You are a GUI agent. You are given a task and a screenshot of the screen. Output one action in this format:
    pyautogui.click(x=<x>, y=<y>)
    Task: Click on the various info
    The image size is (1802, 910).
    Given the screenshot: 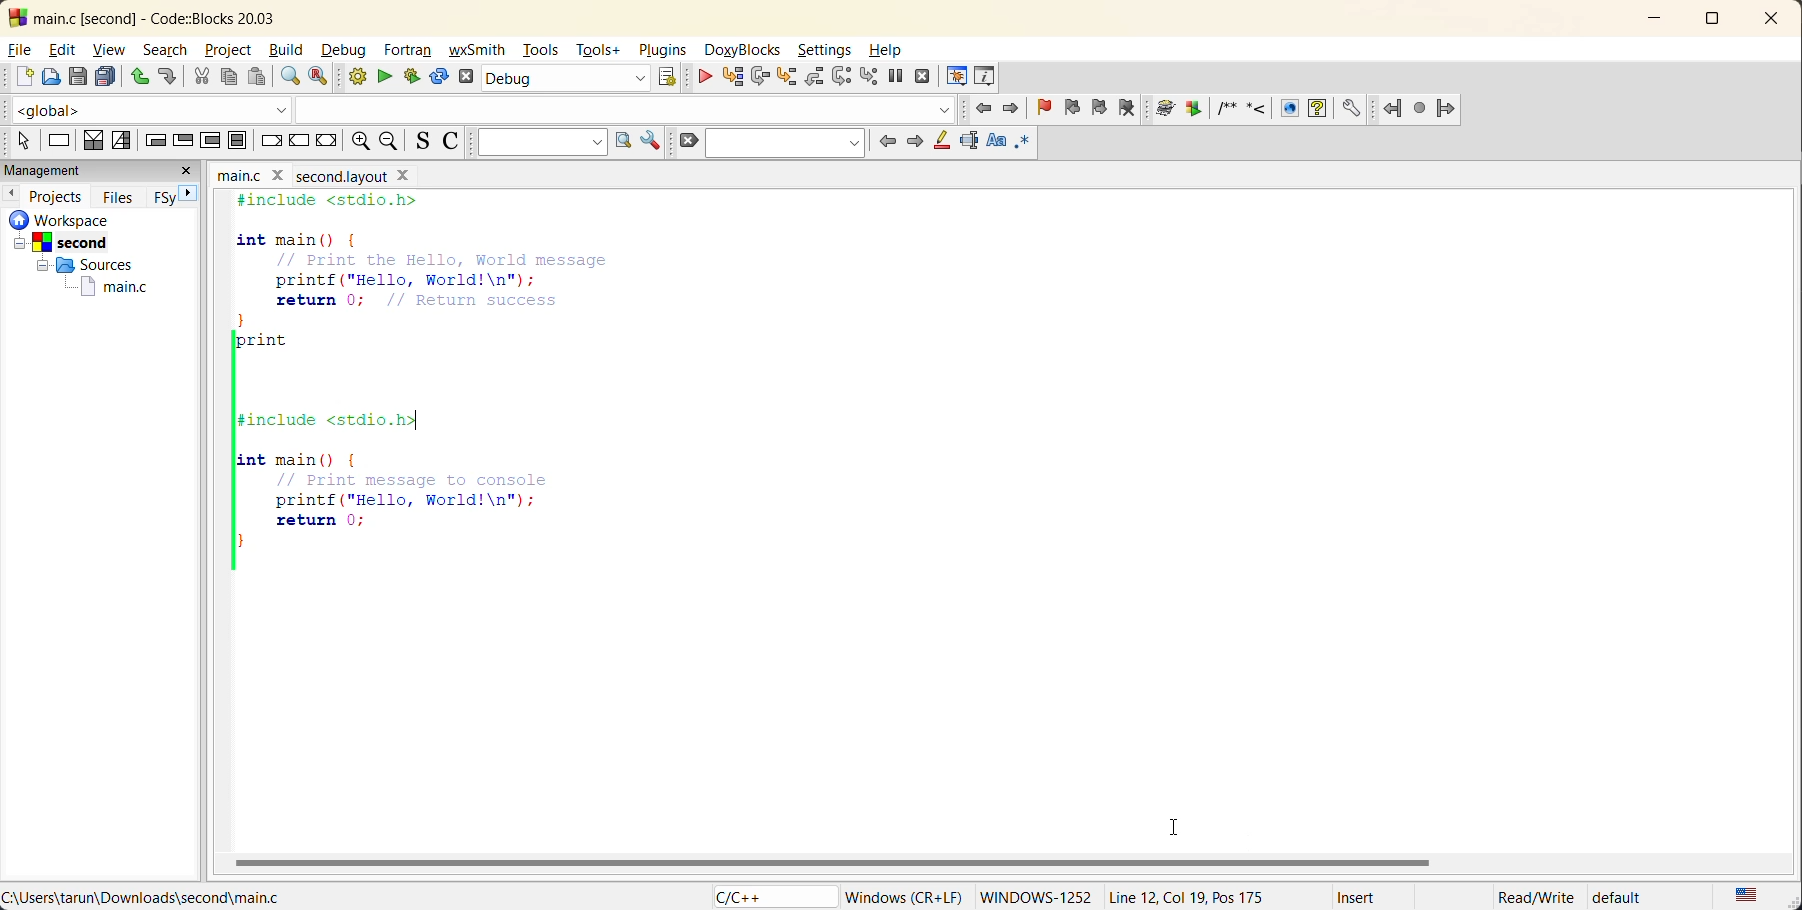 What is the action you would take?
    pyautogui.click(x=982, y=75)
    